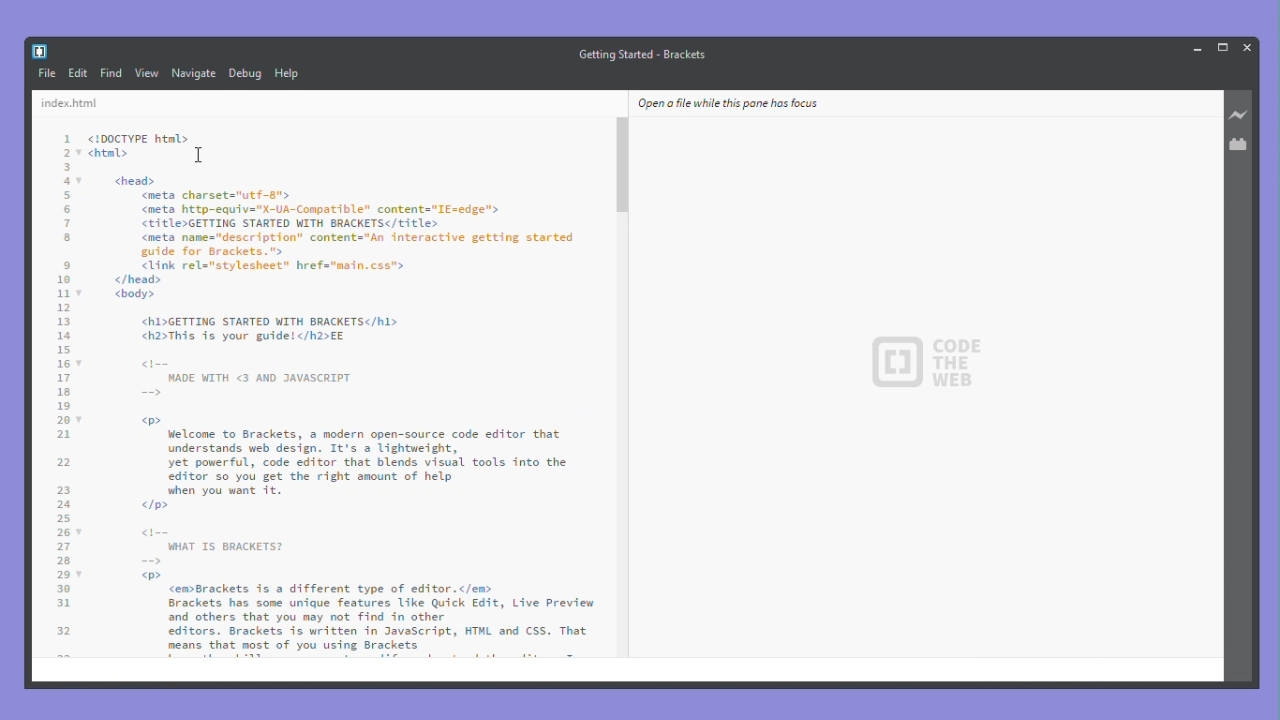 The image size is (1280, 720). I want to click on code fold, so click(81, 154).